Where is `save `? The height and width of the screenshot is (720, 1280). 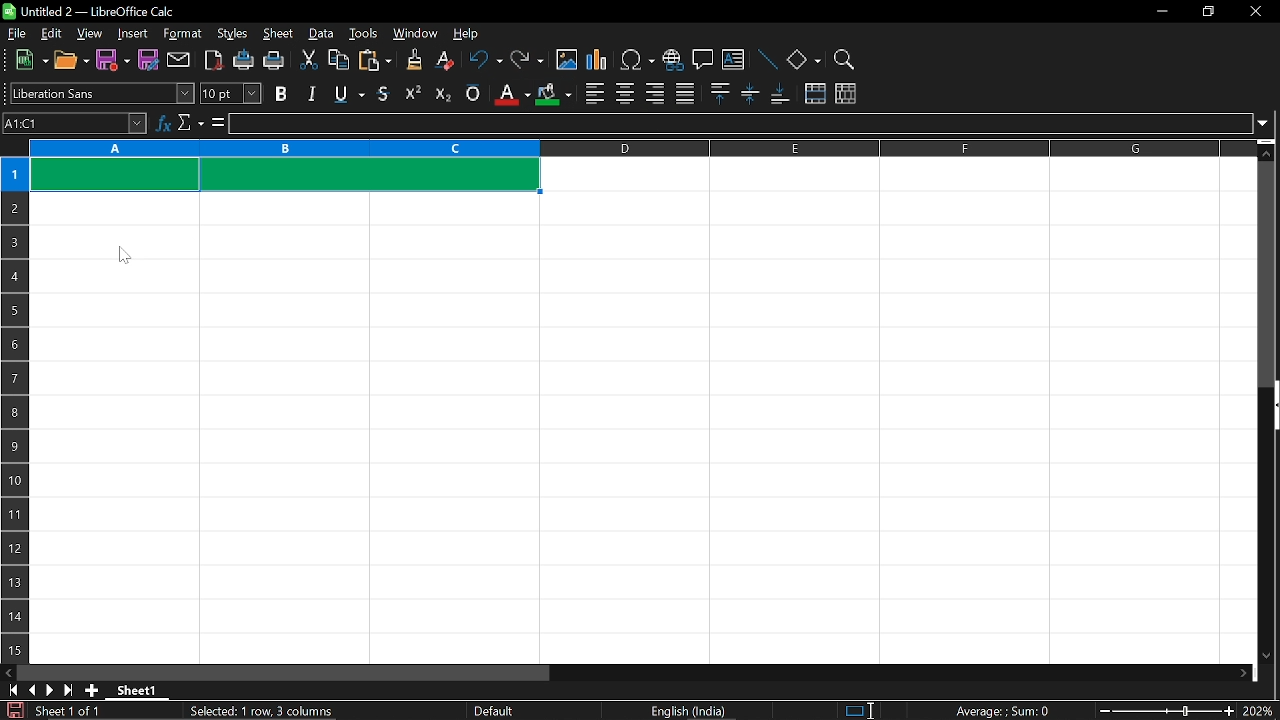 save  is located at coordinates (12, 710).